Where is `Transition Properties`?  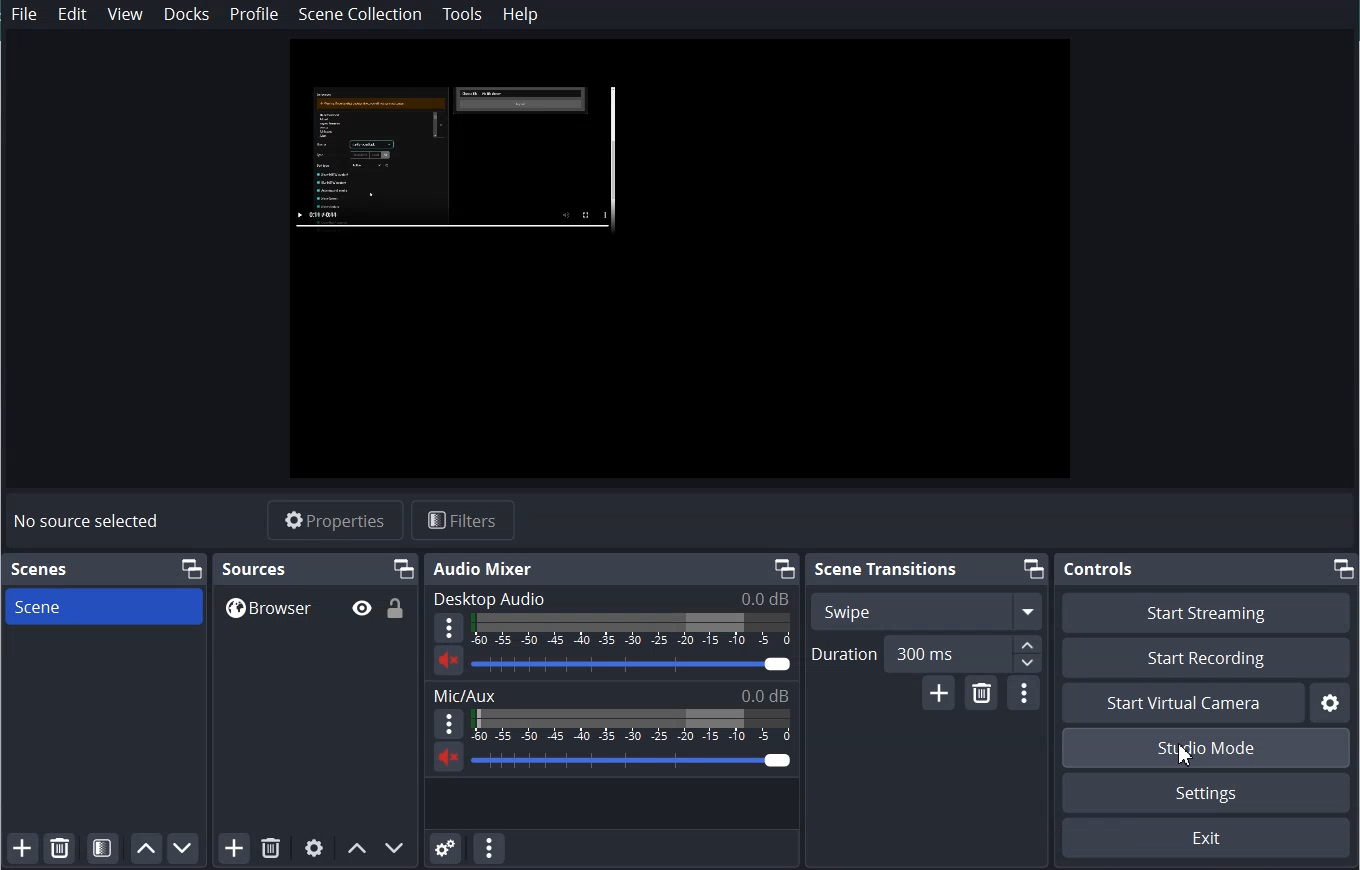 Transition Properties is located at coordinates (1023, 694).